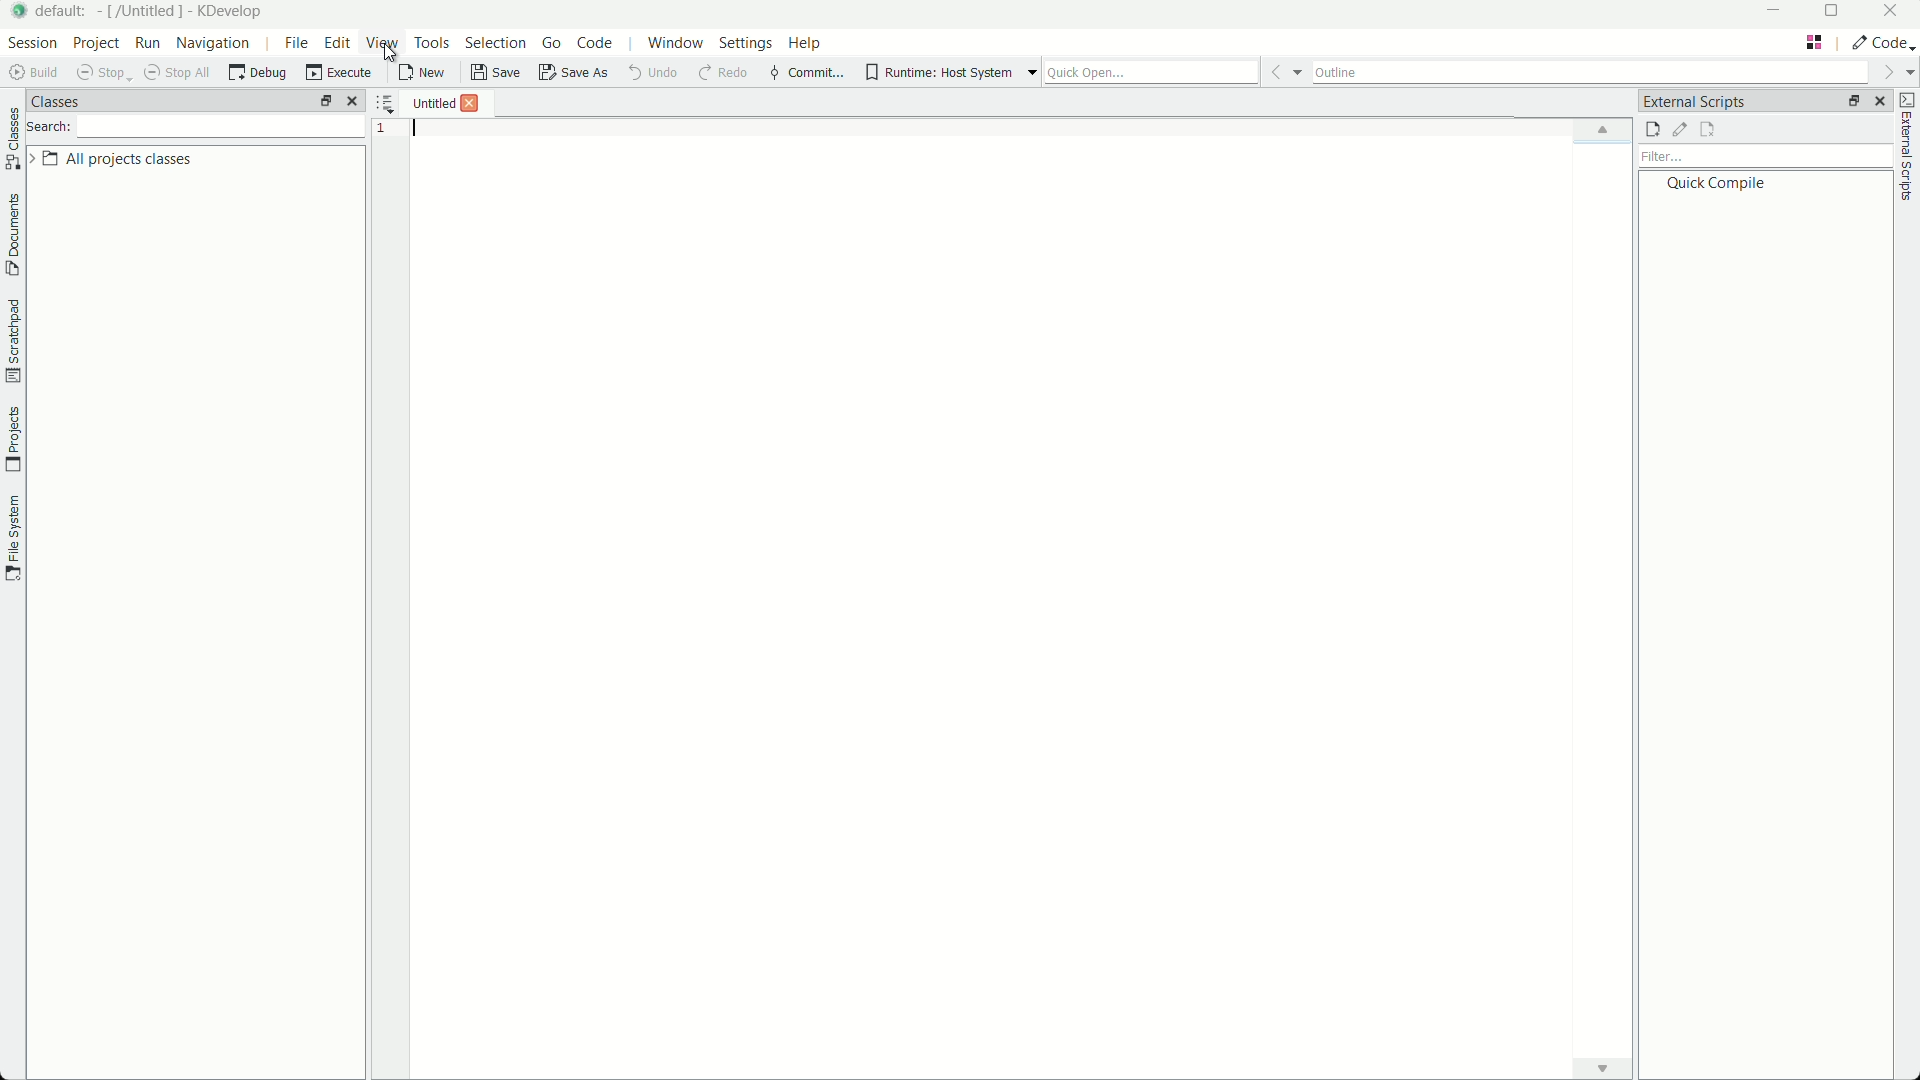 The image size is (1920, 1080). I want to click on untitled, so click(435, 103).